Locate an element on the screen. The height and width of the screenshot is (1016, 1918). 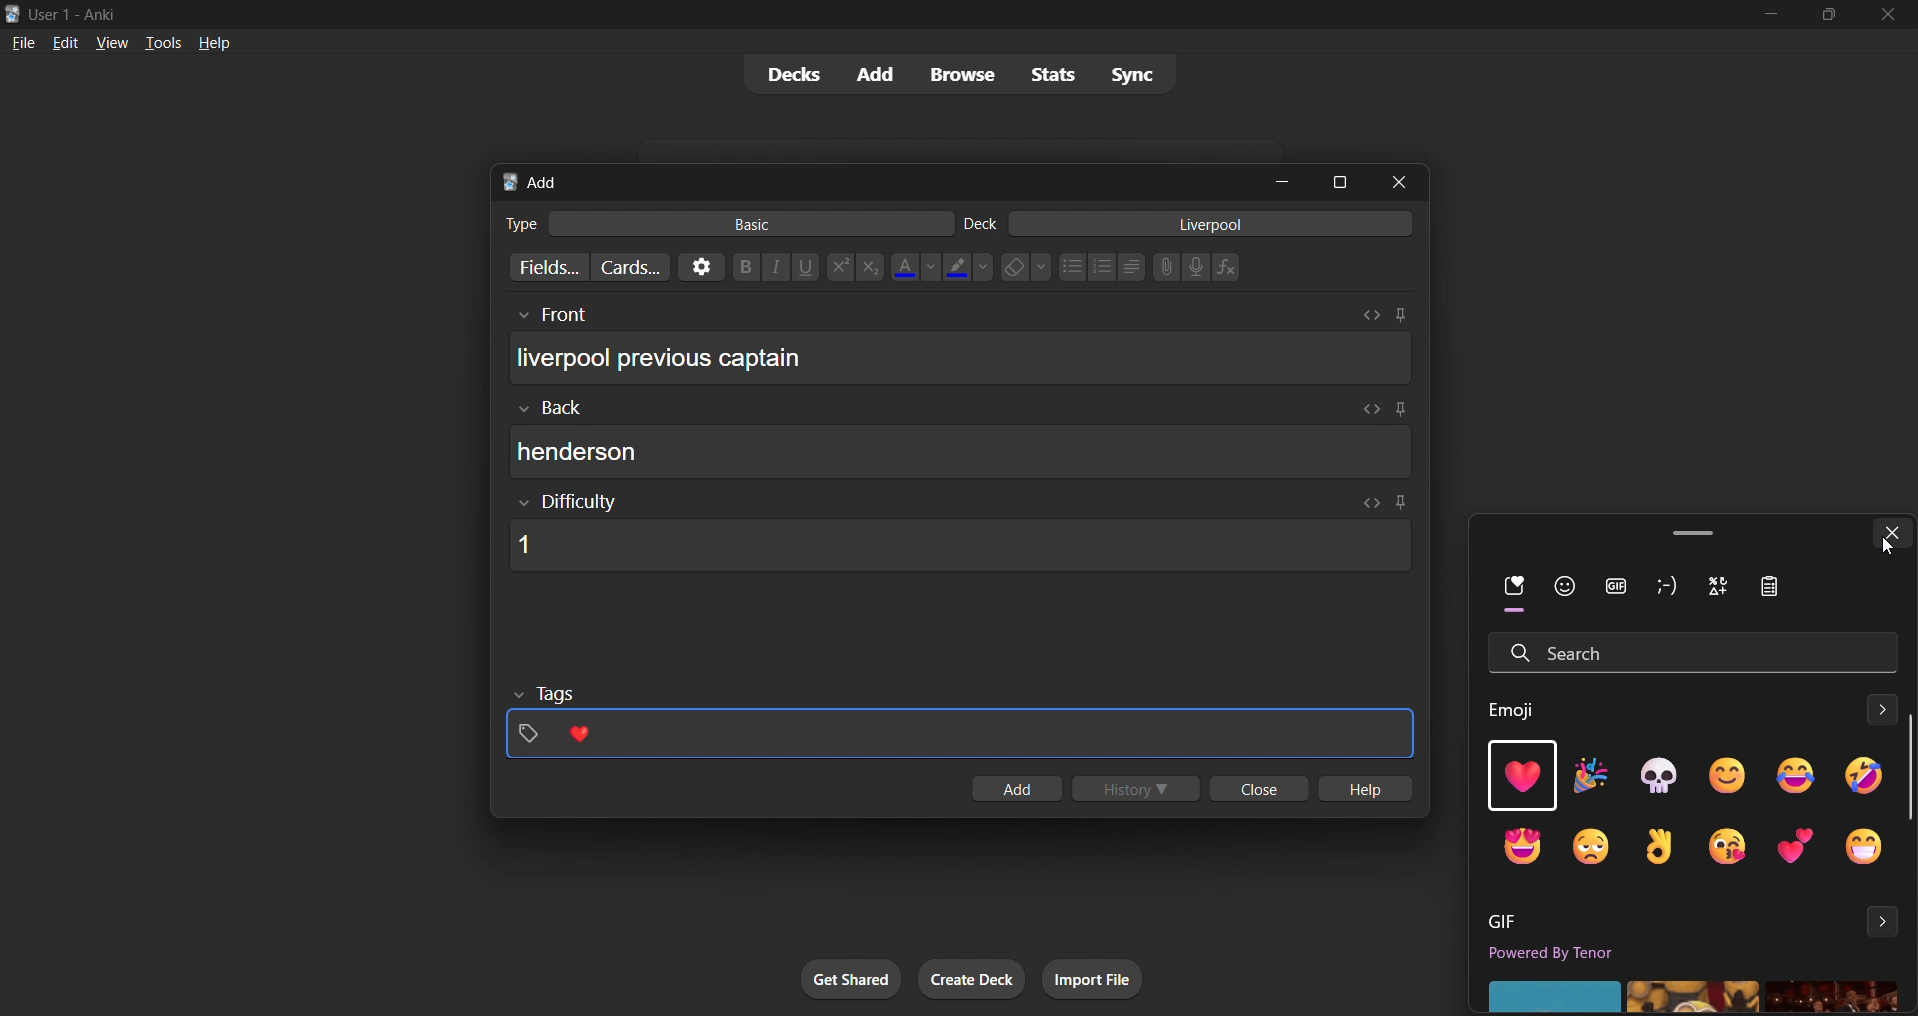
card front input box is located at coordinates (960, 351).